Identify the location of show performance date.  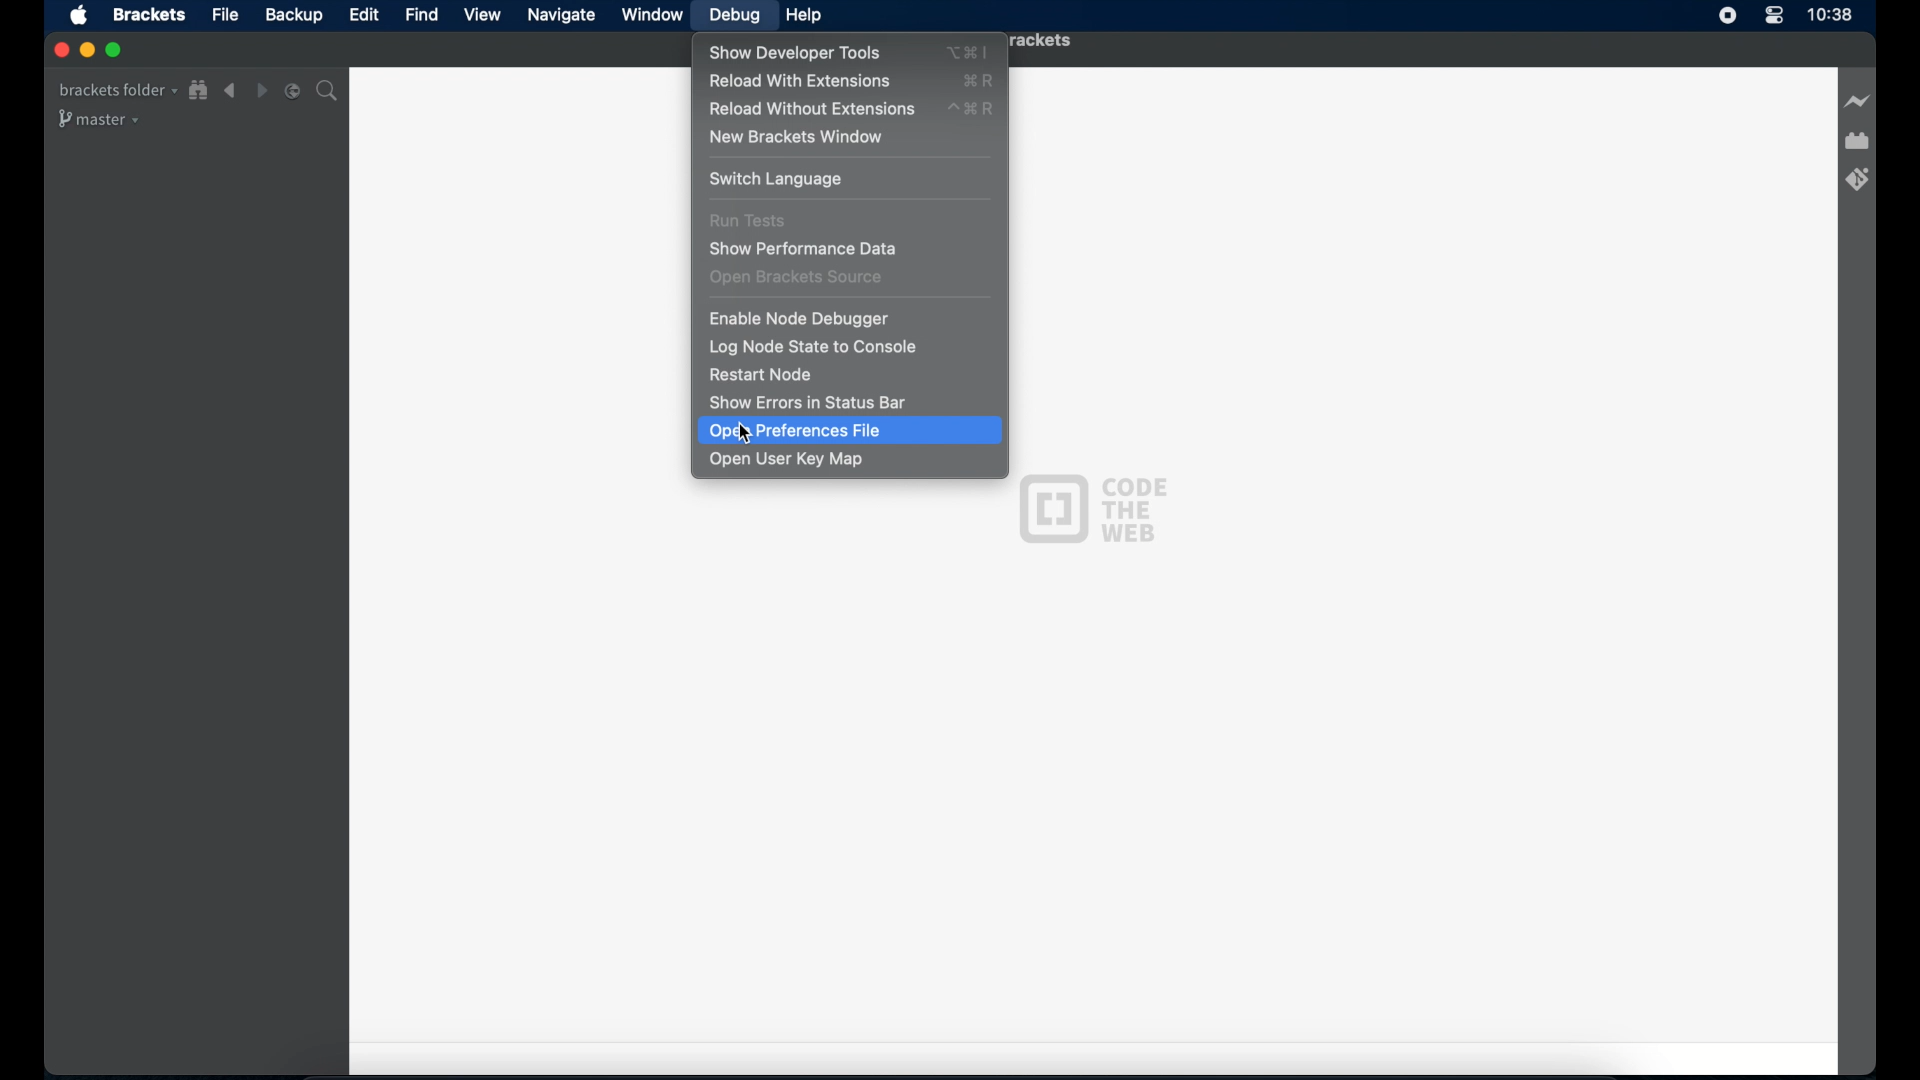
(805, 249).